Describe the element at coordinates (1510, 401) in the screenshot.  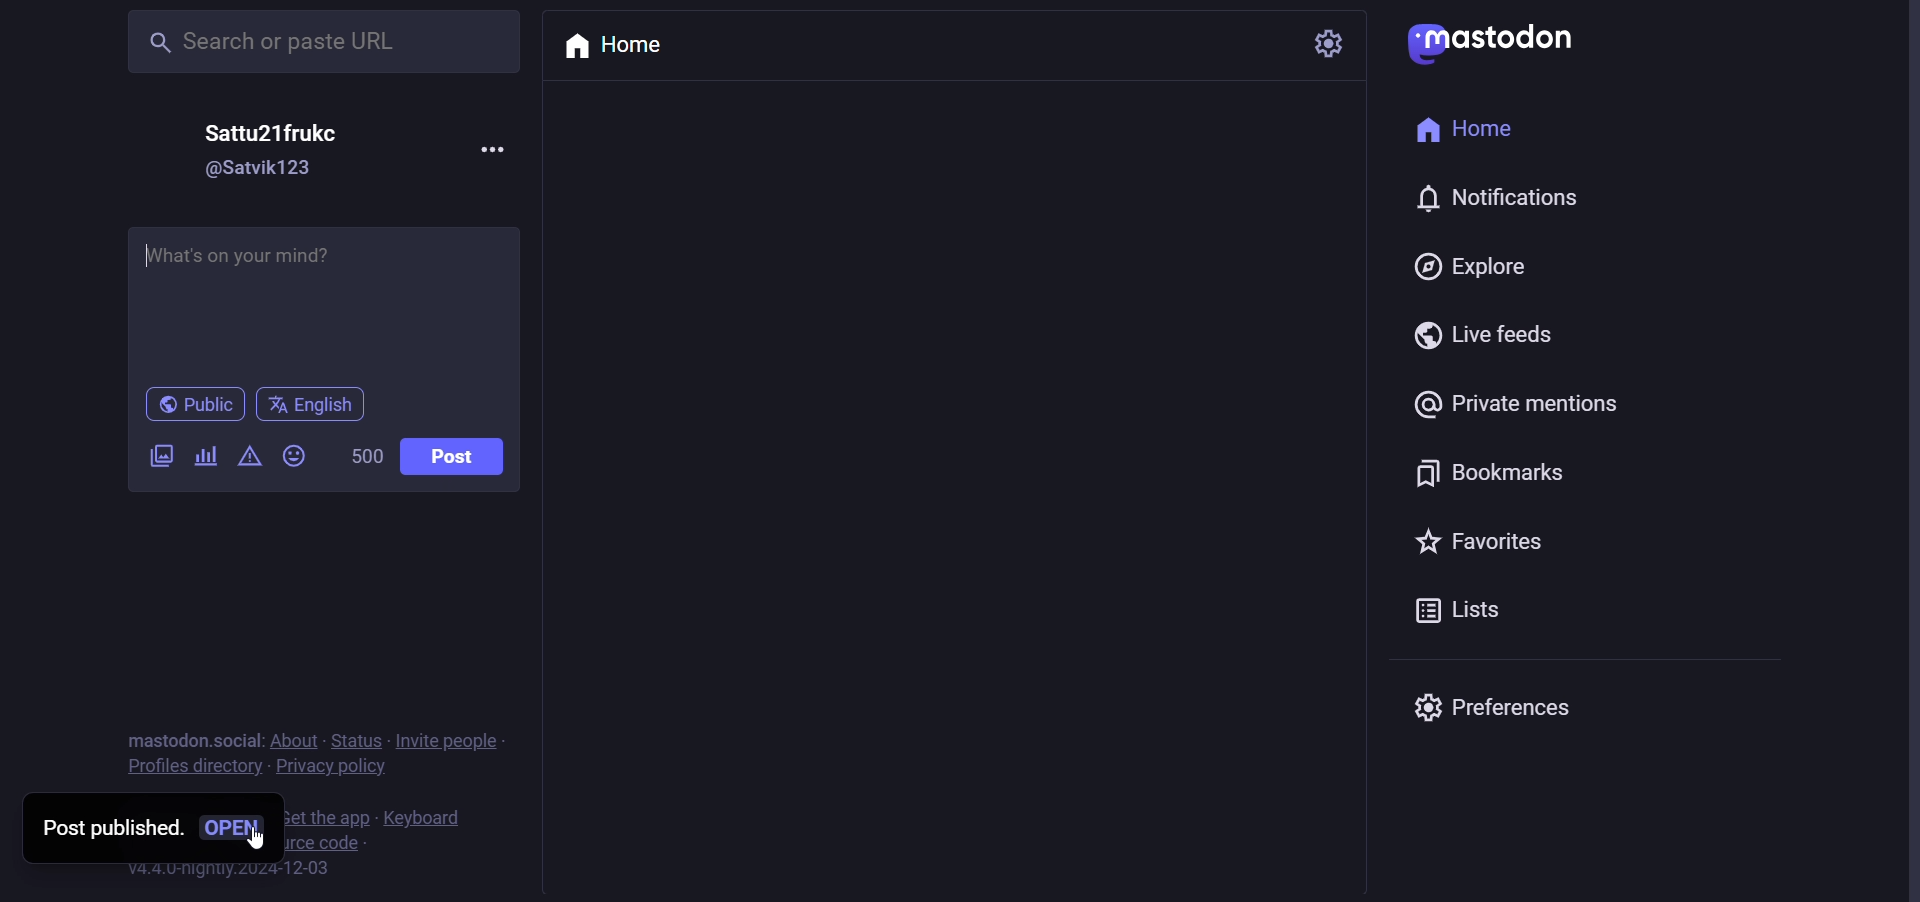
I see `private mention` at that location.